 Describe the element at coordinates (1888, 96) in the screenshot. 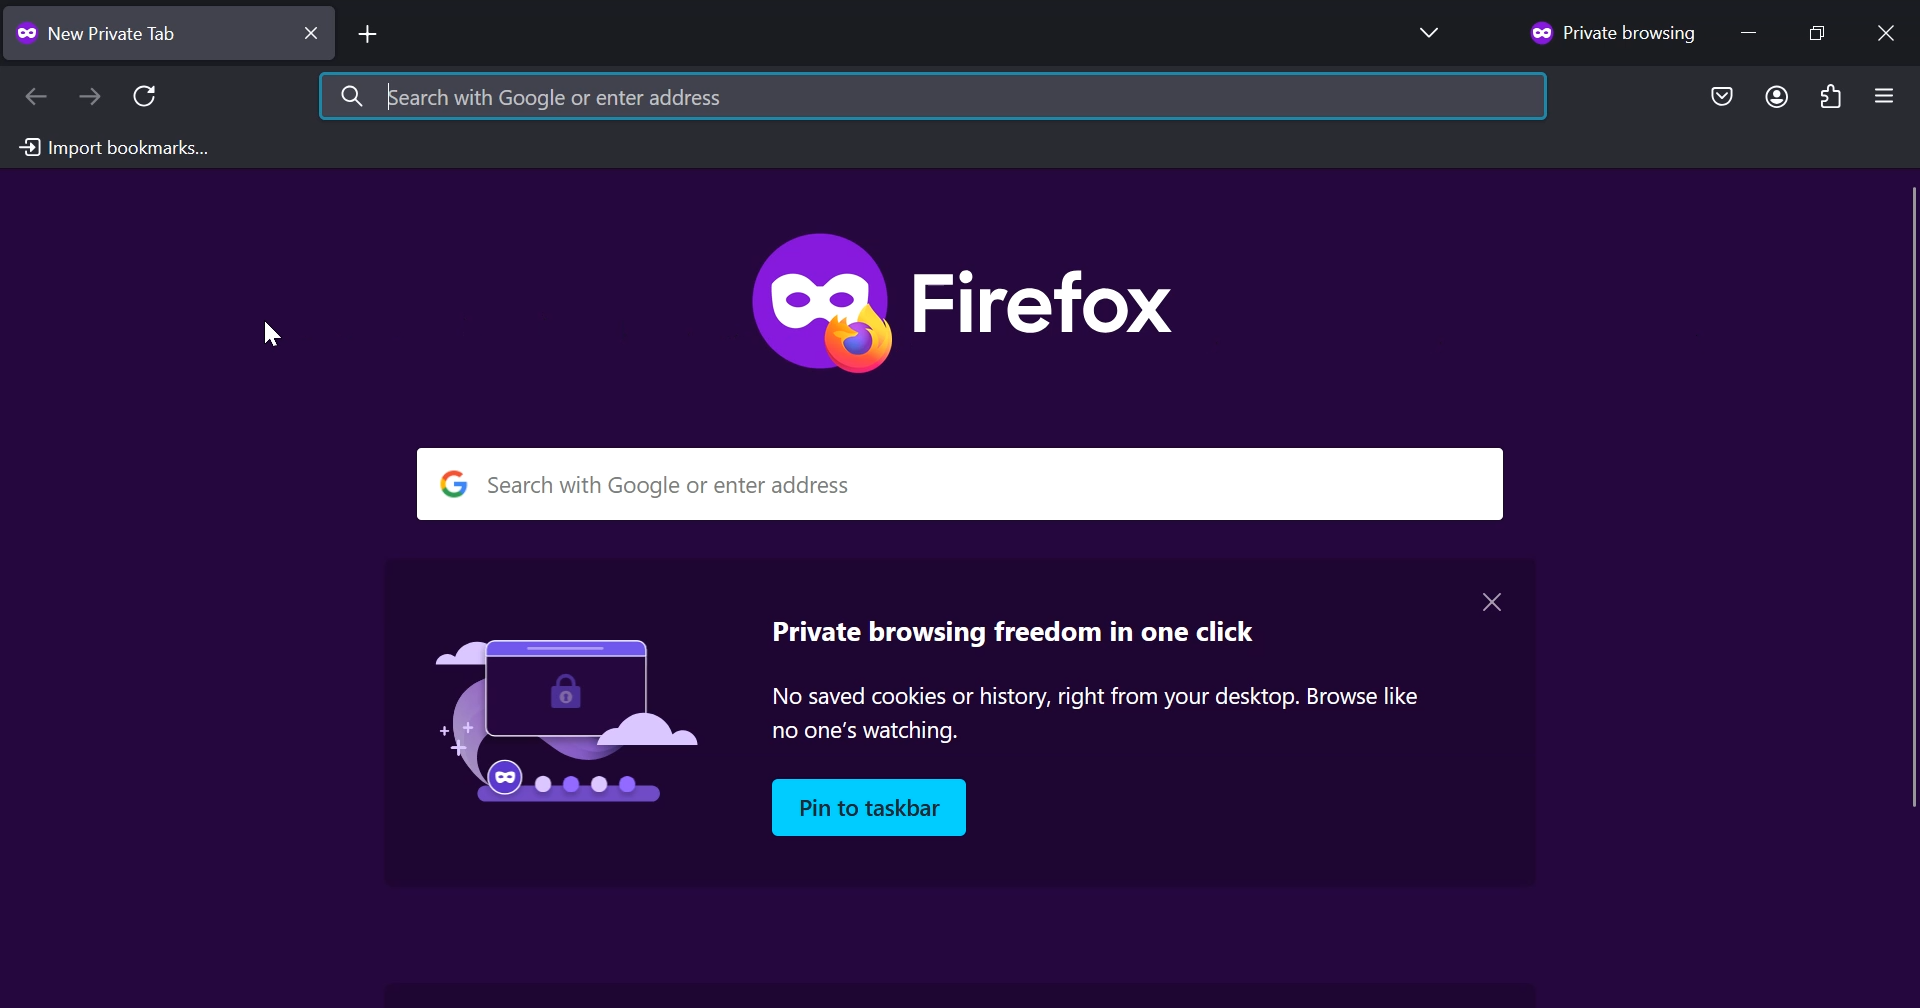

I see `Open Application Menu` at that location.